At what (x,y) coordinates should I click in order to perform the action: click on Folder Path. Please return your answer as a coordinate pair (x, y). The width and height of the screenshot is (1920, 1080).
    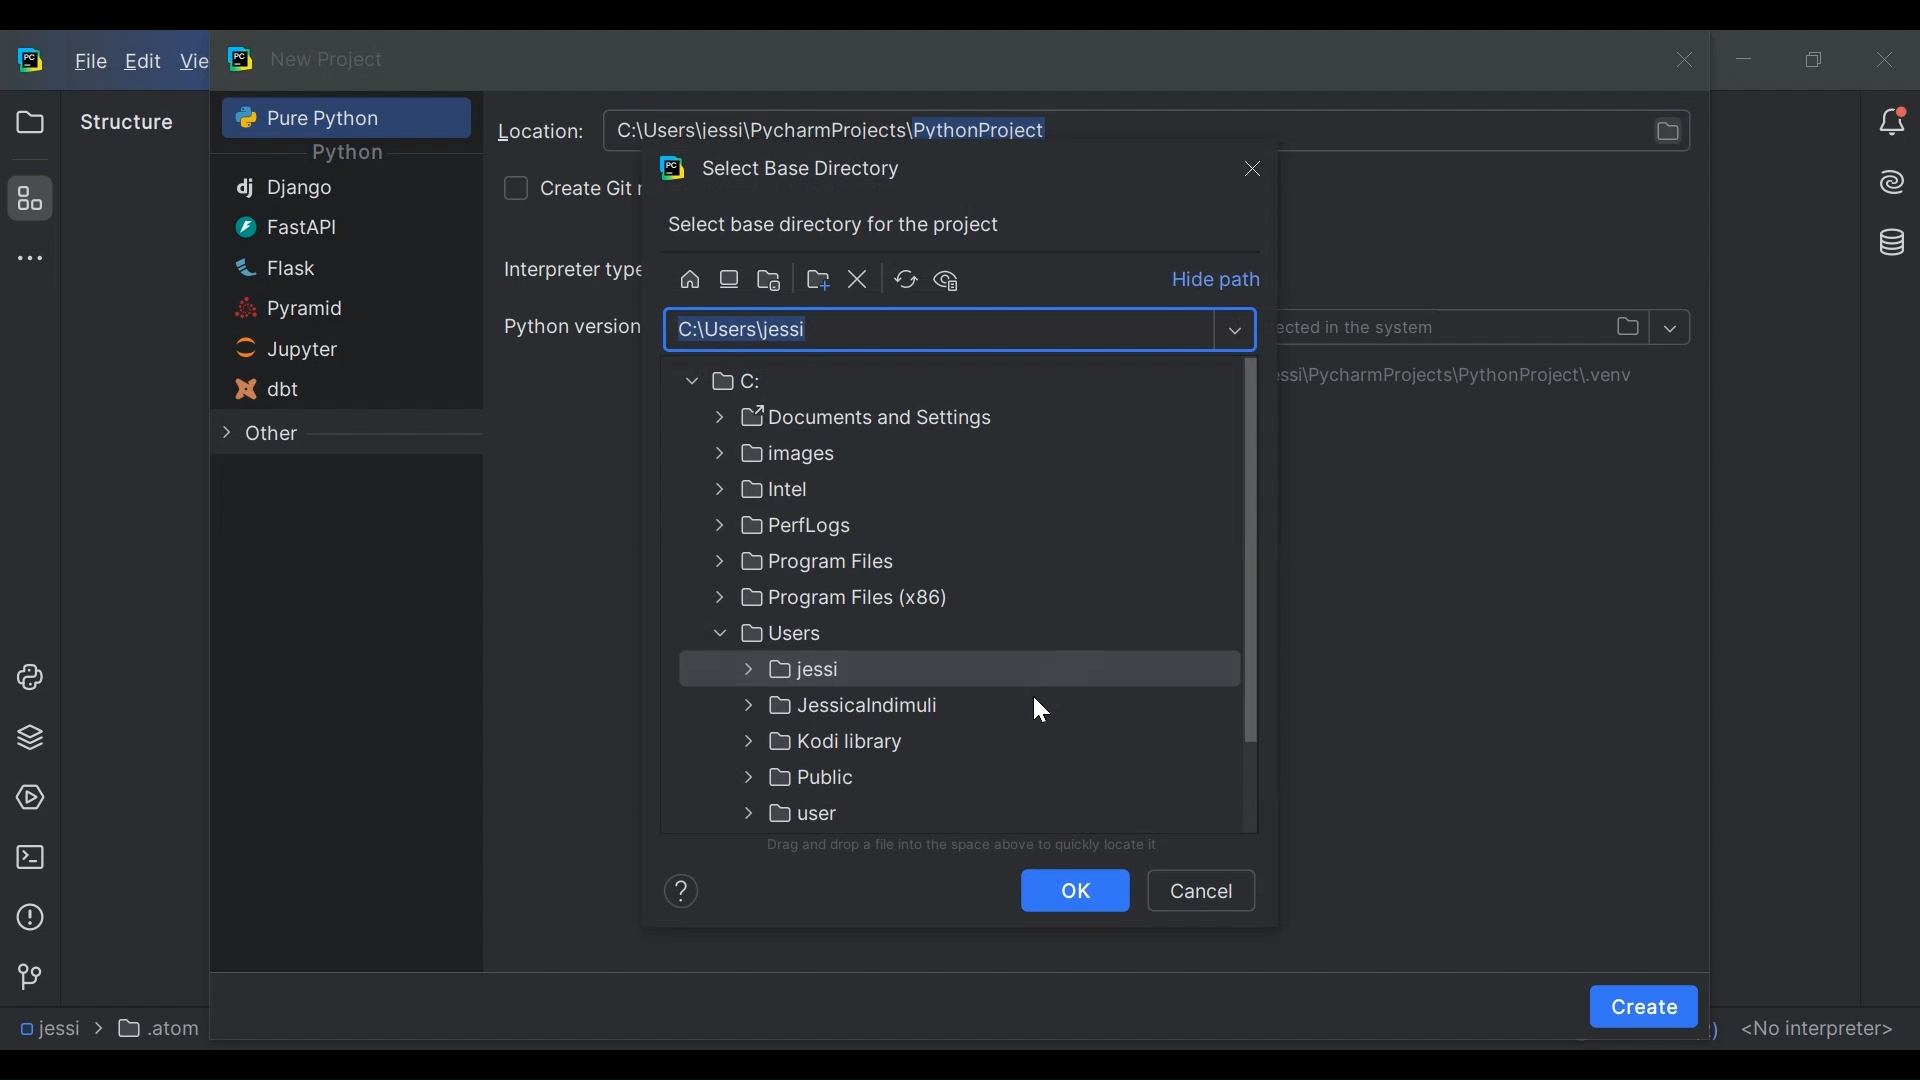
    Looking at the image, I should click on (878, 599).